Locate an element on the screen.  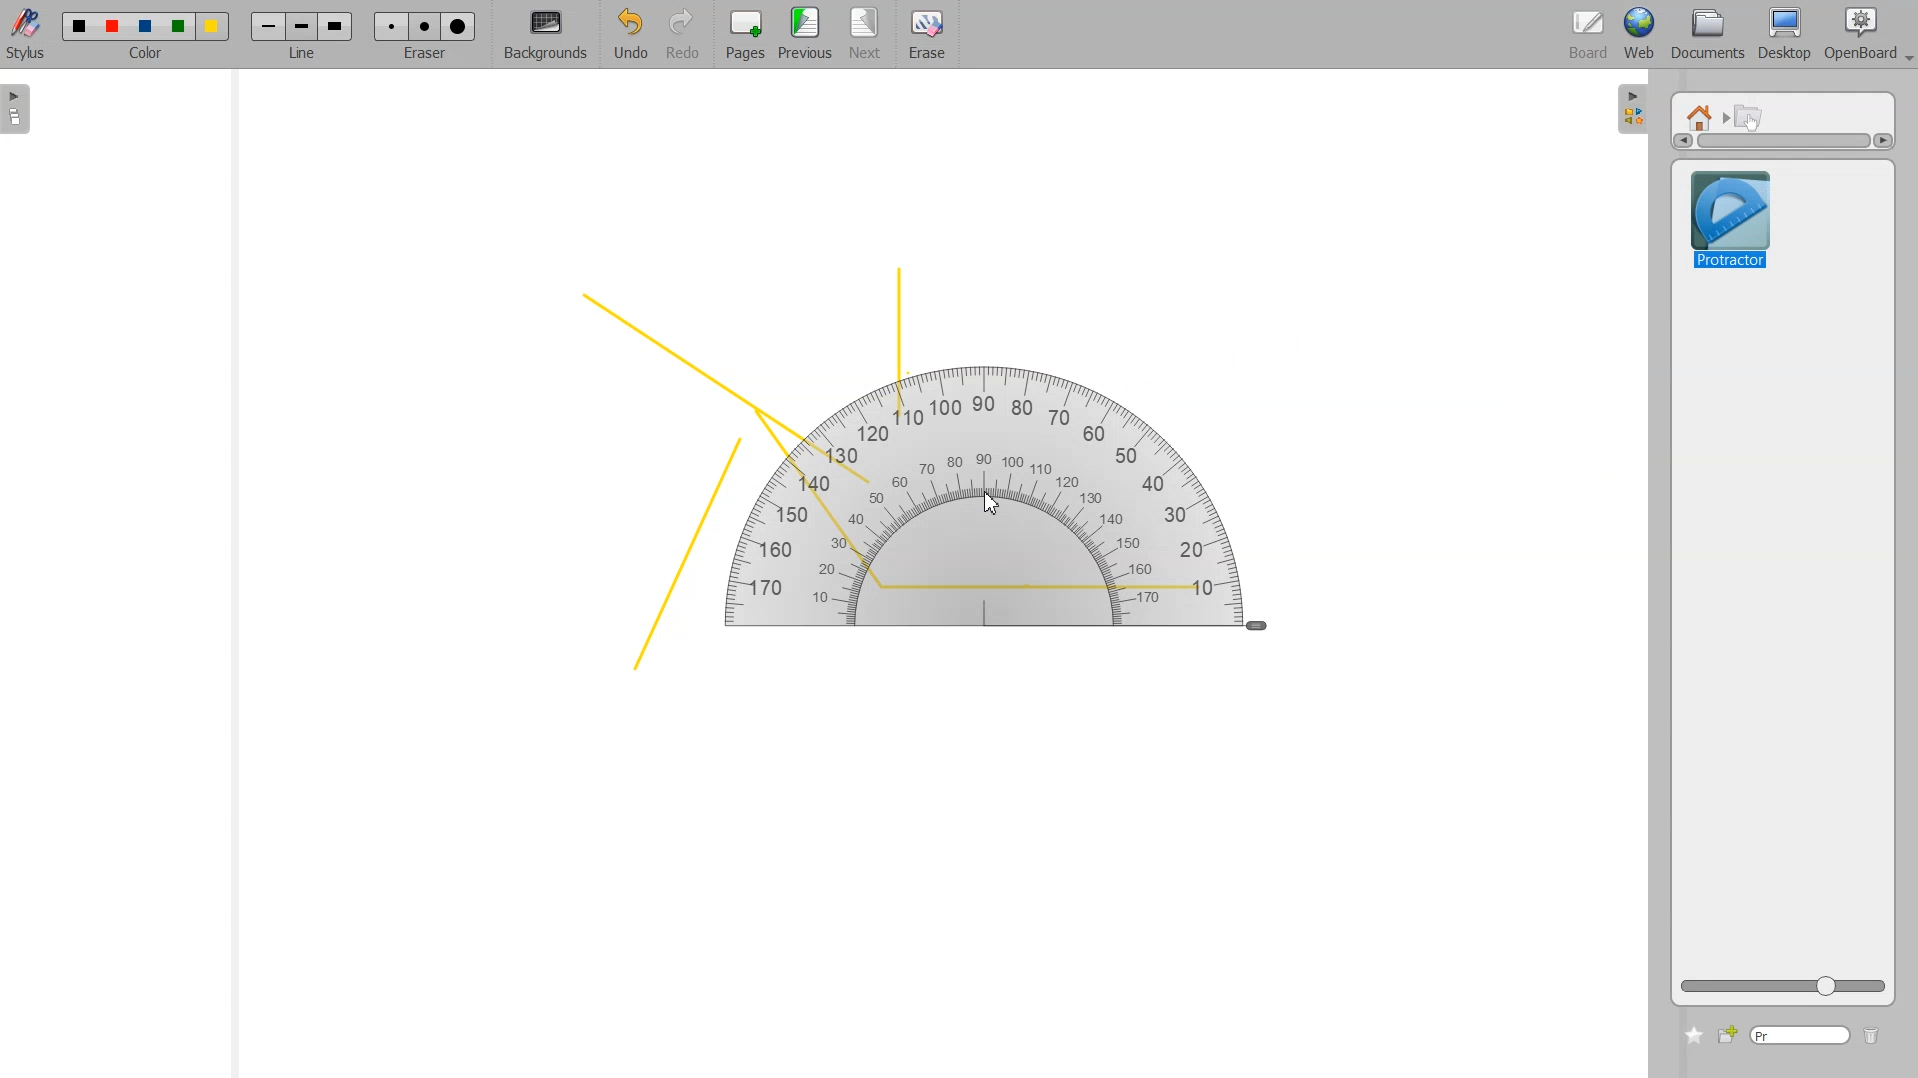
Sidebar is located at coordinates (1633, 107).